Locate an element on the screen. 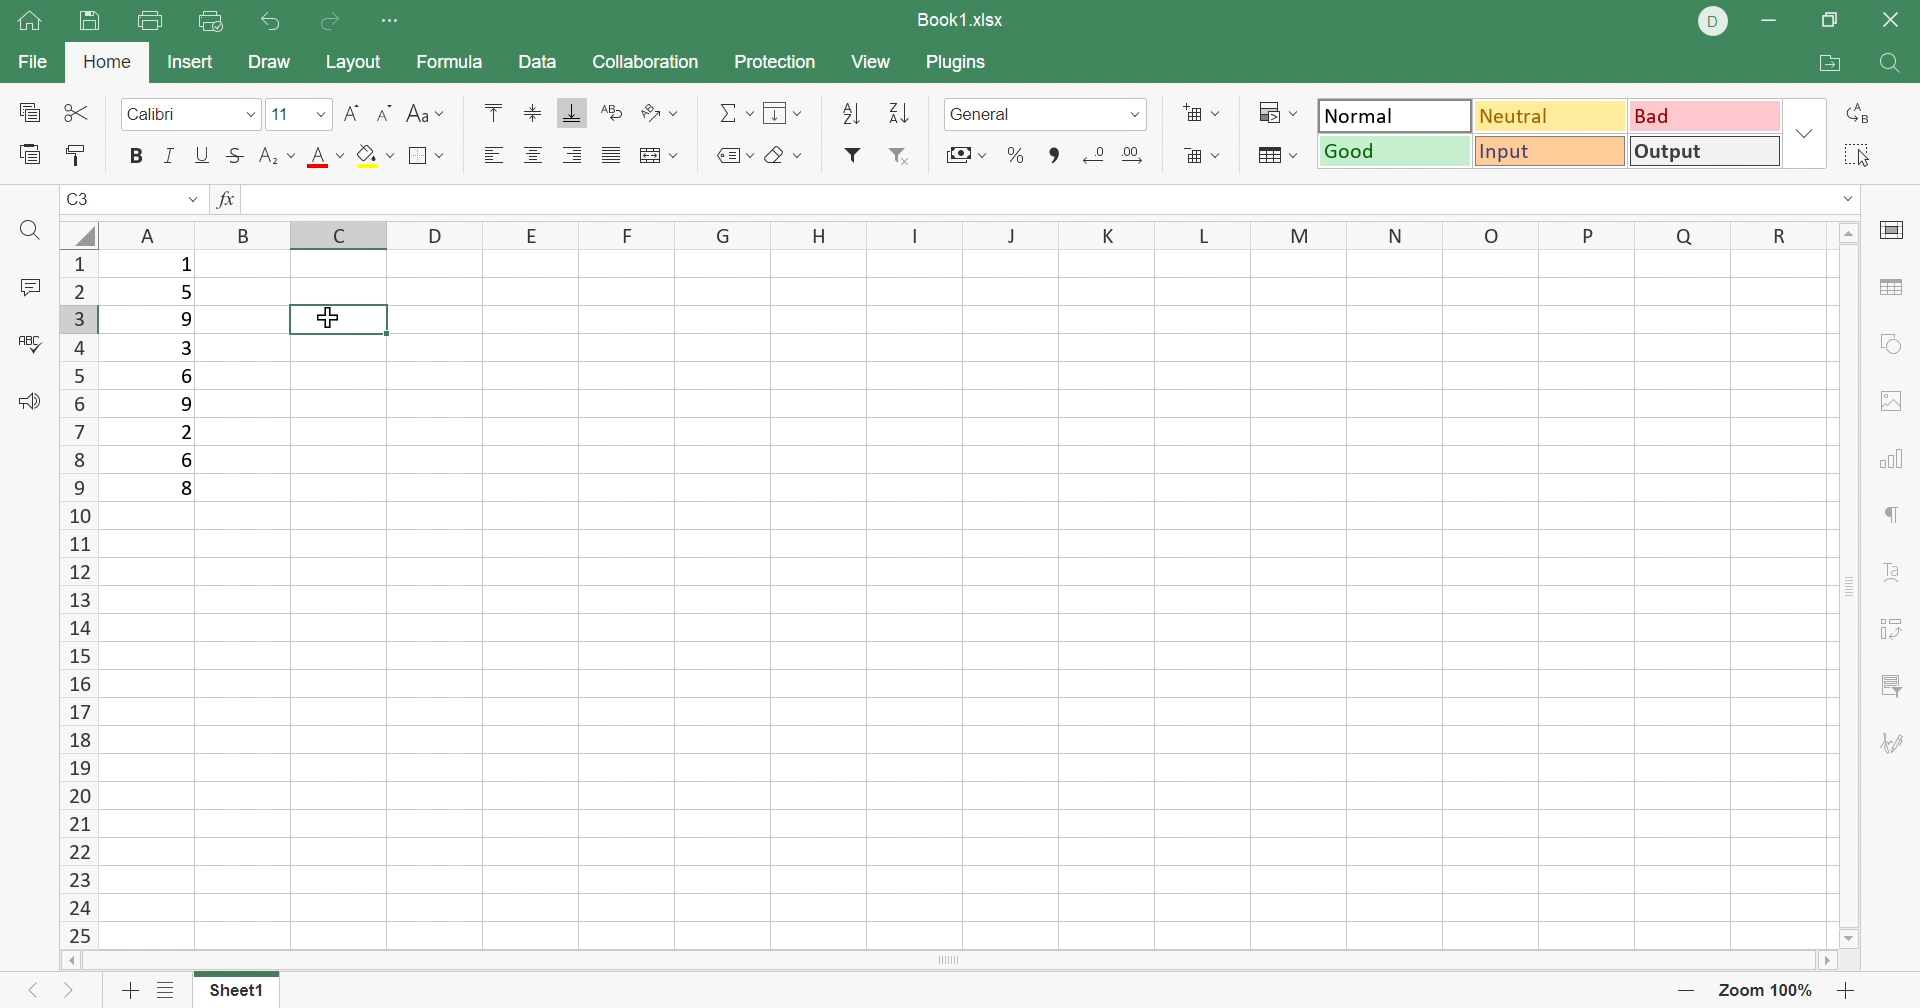 The width and height of the screenshot is (1920, 1008). Underline is located at coordinates (205, 155).